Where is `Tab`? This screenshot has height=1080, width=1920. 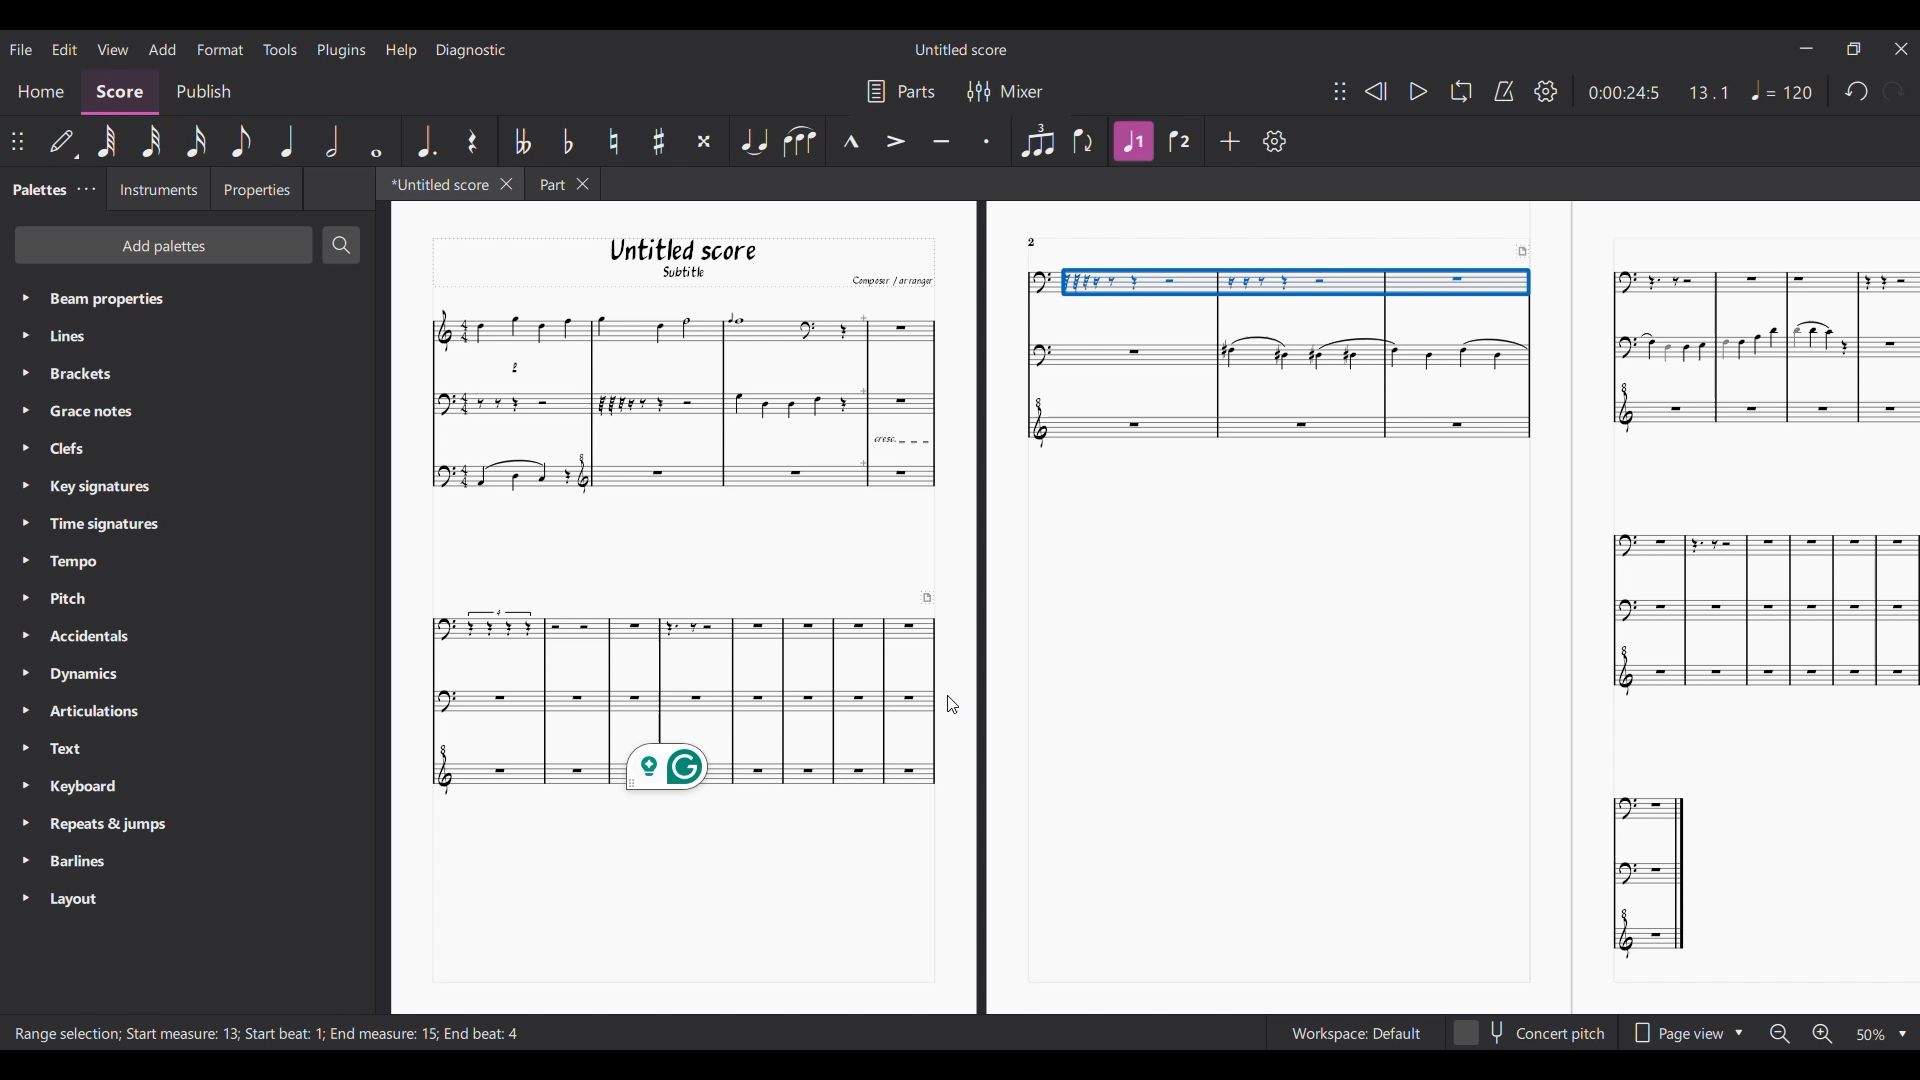
Tab is located at coordinates (86, 189).